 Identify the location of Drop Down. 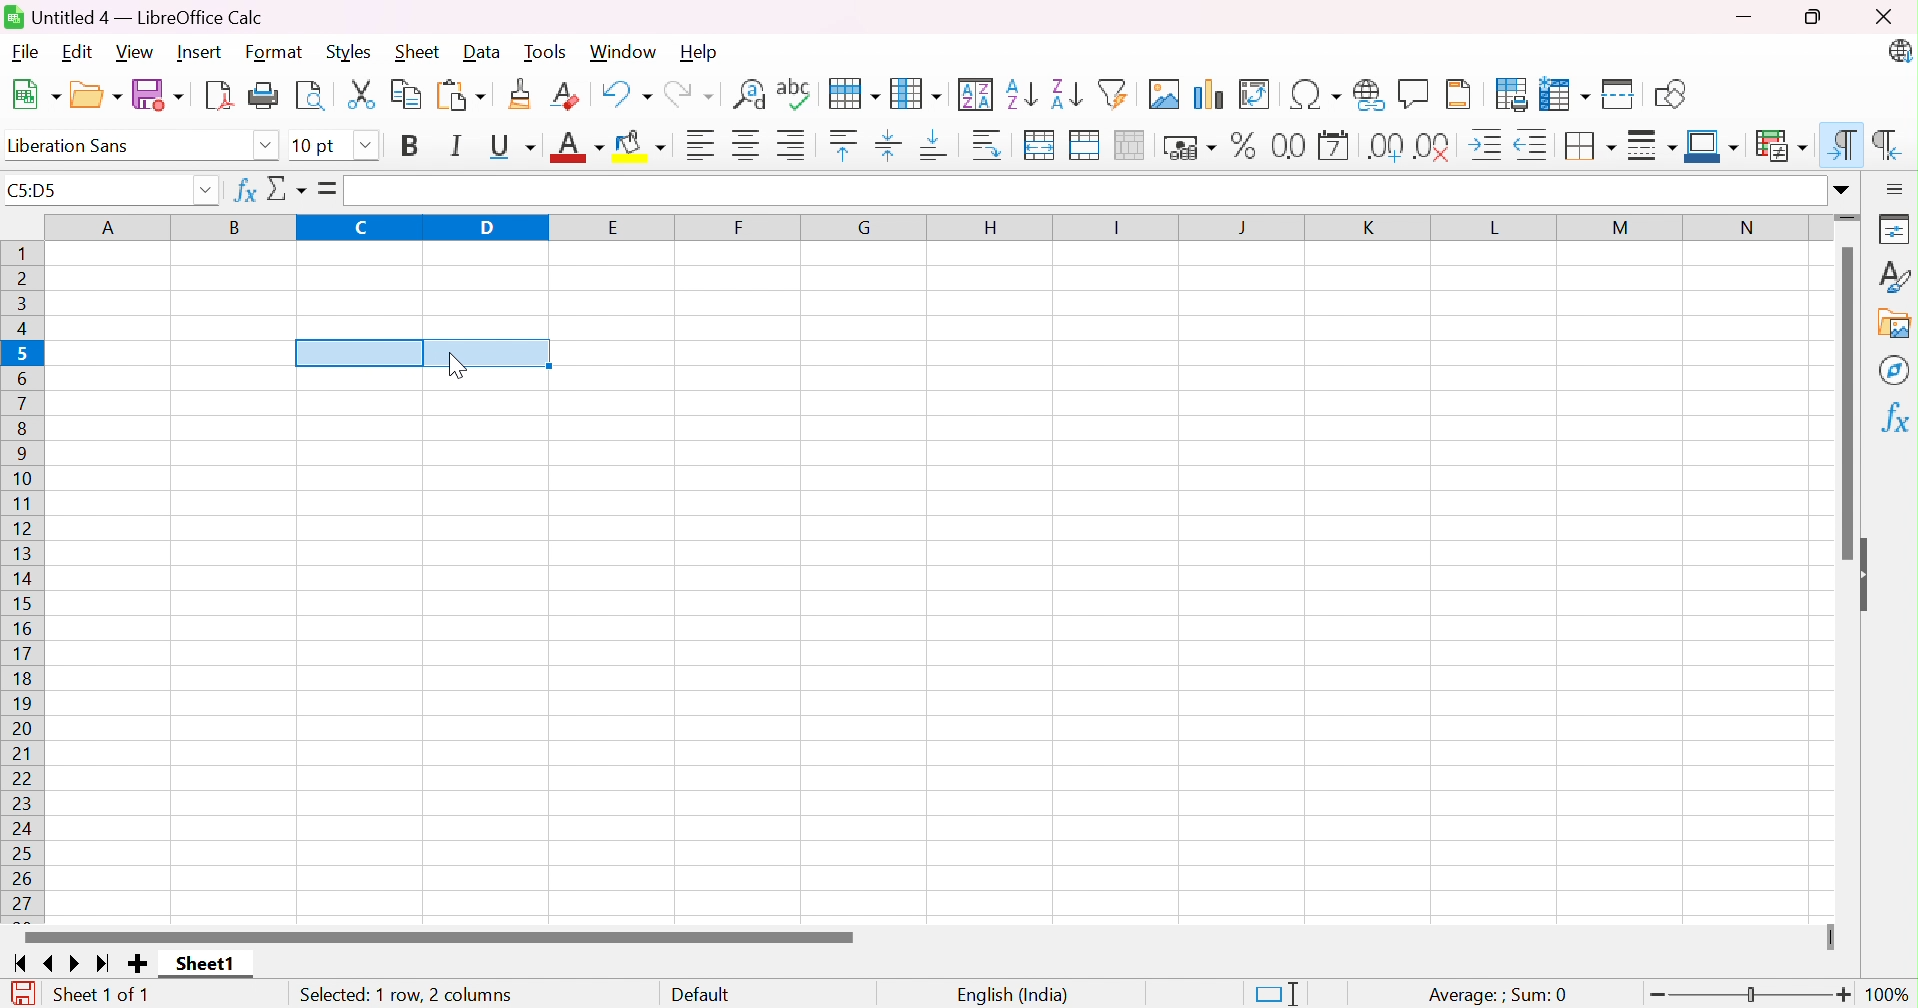
(206, 192).